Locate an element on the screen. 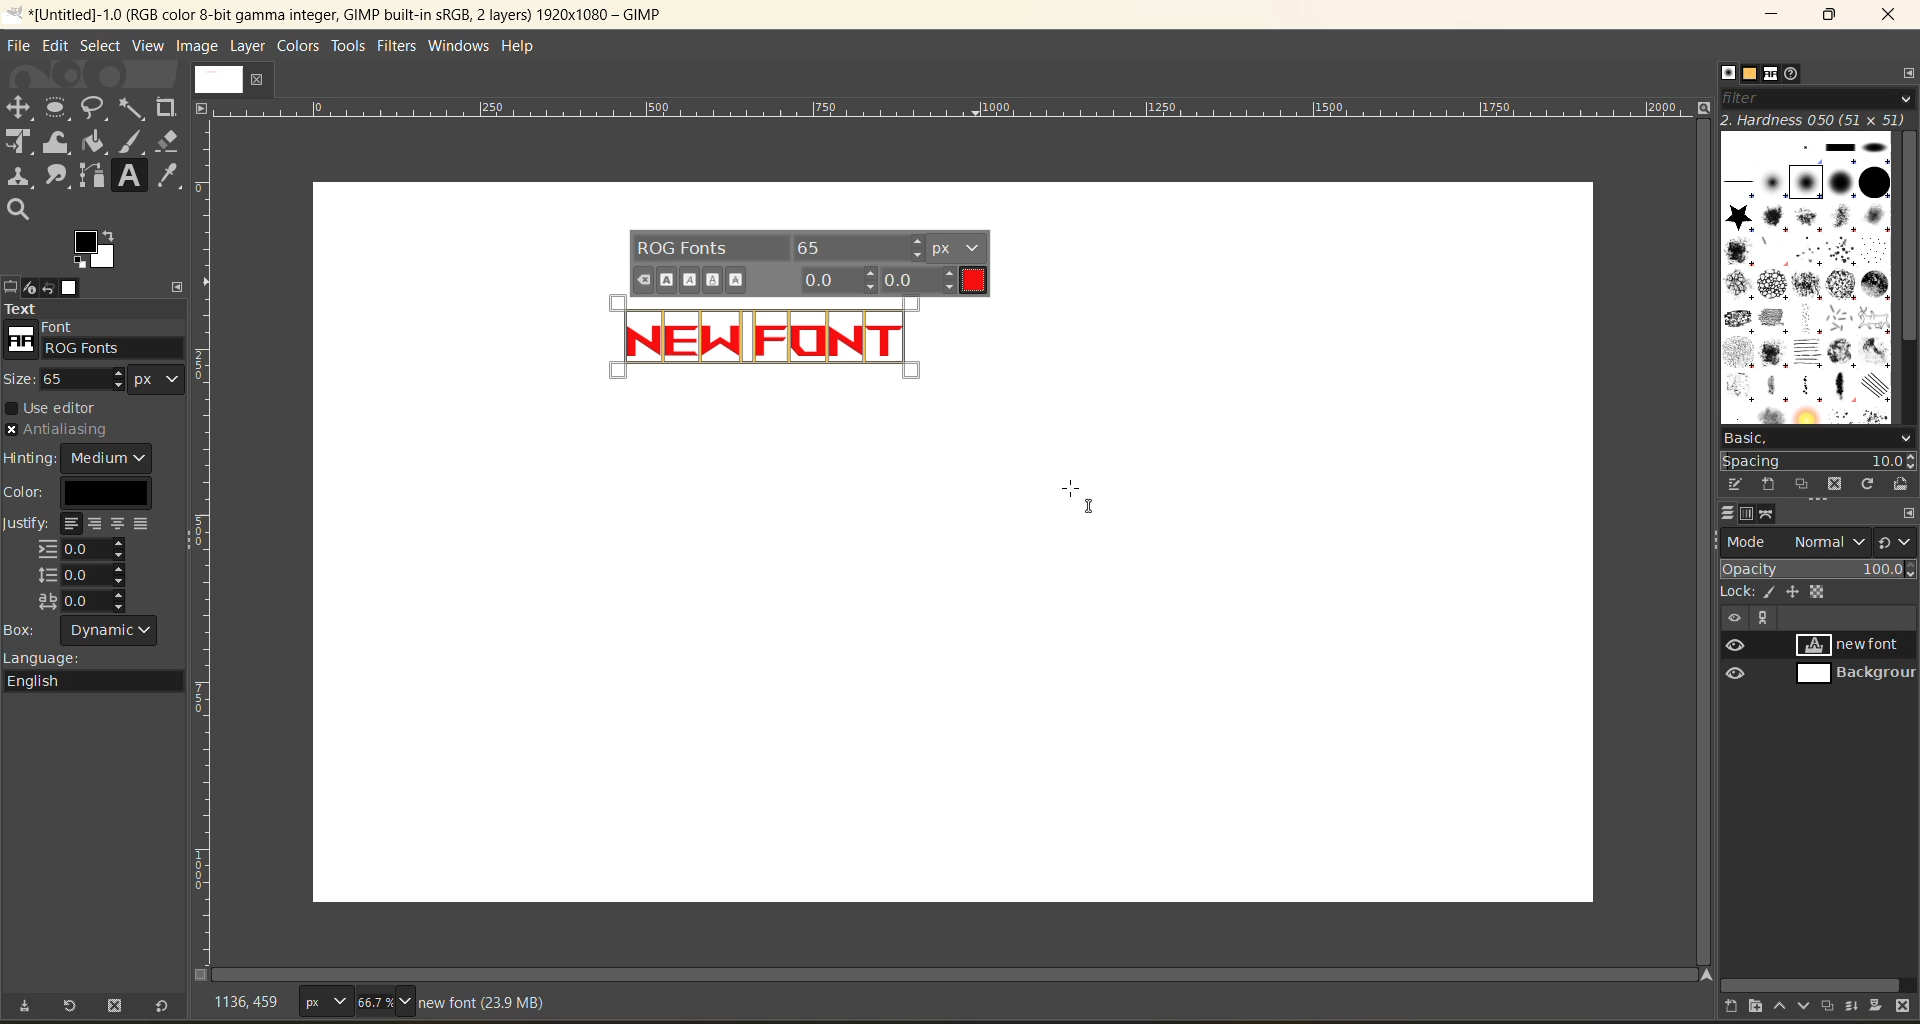 This screenshot has width=1920, height=1024. tool options is located at coordinates (12, 287).